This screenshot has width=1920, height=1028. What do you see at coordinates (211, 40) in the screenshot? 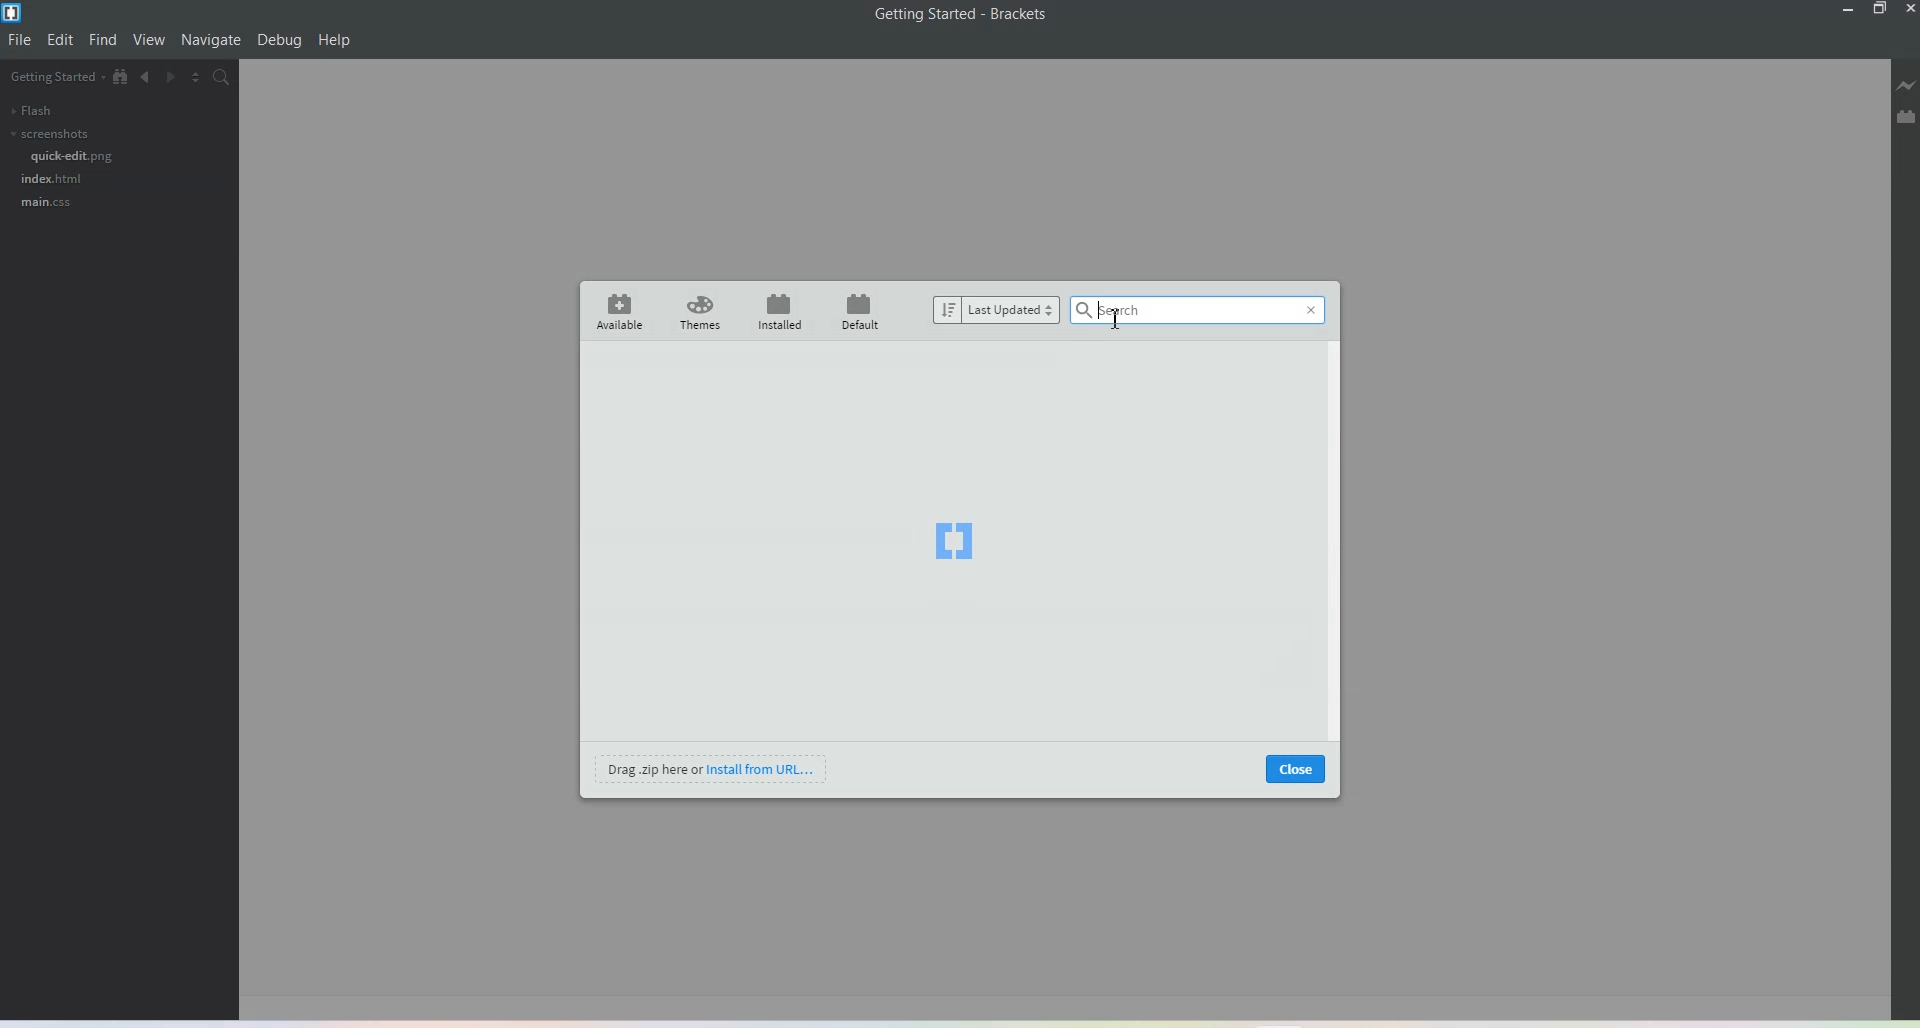
I see `Navigate` at bounding box center [211, 40].